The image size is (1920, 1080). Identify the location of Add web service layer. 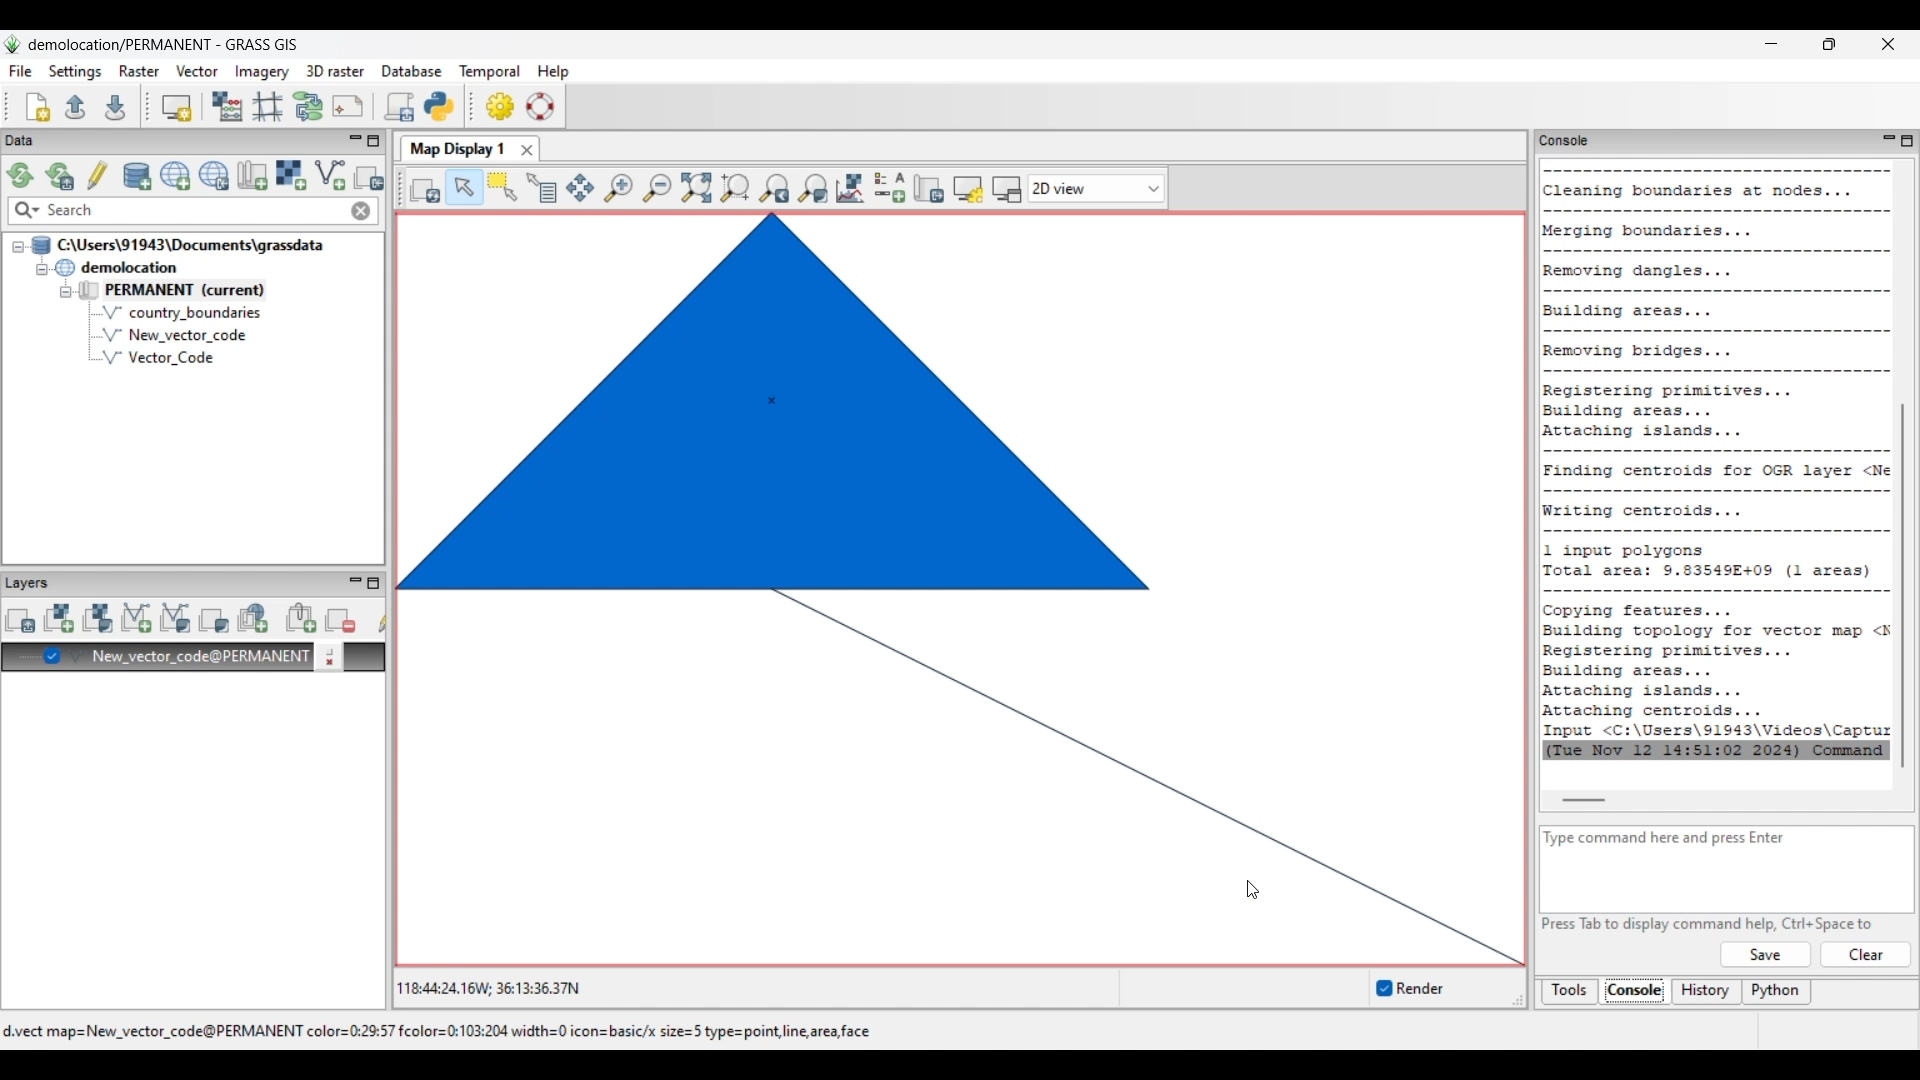
(253, 618).